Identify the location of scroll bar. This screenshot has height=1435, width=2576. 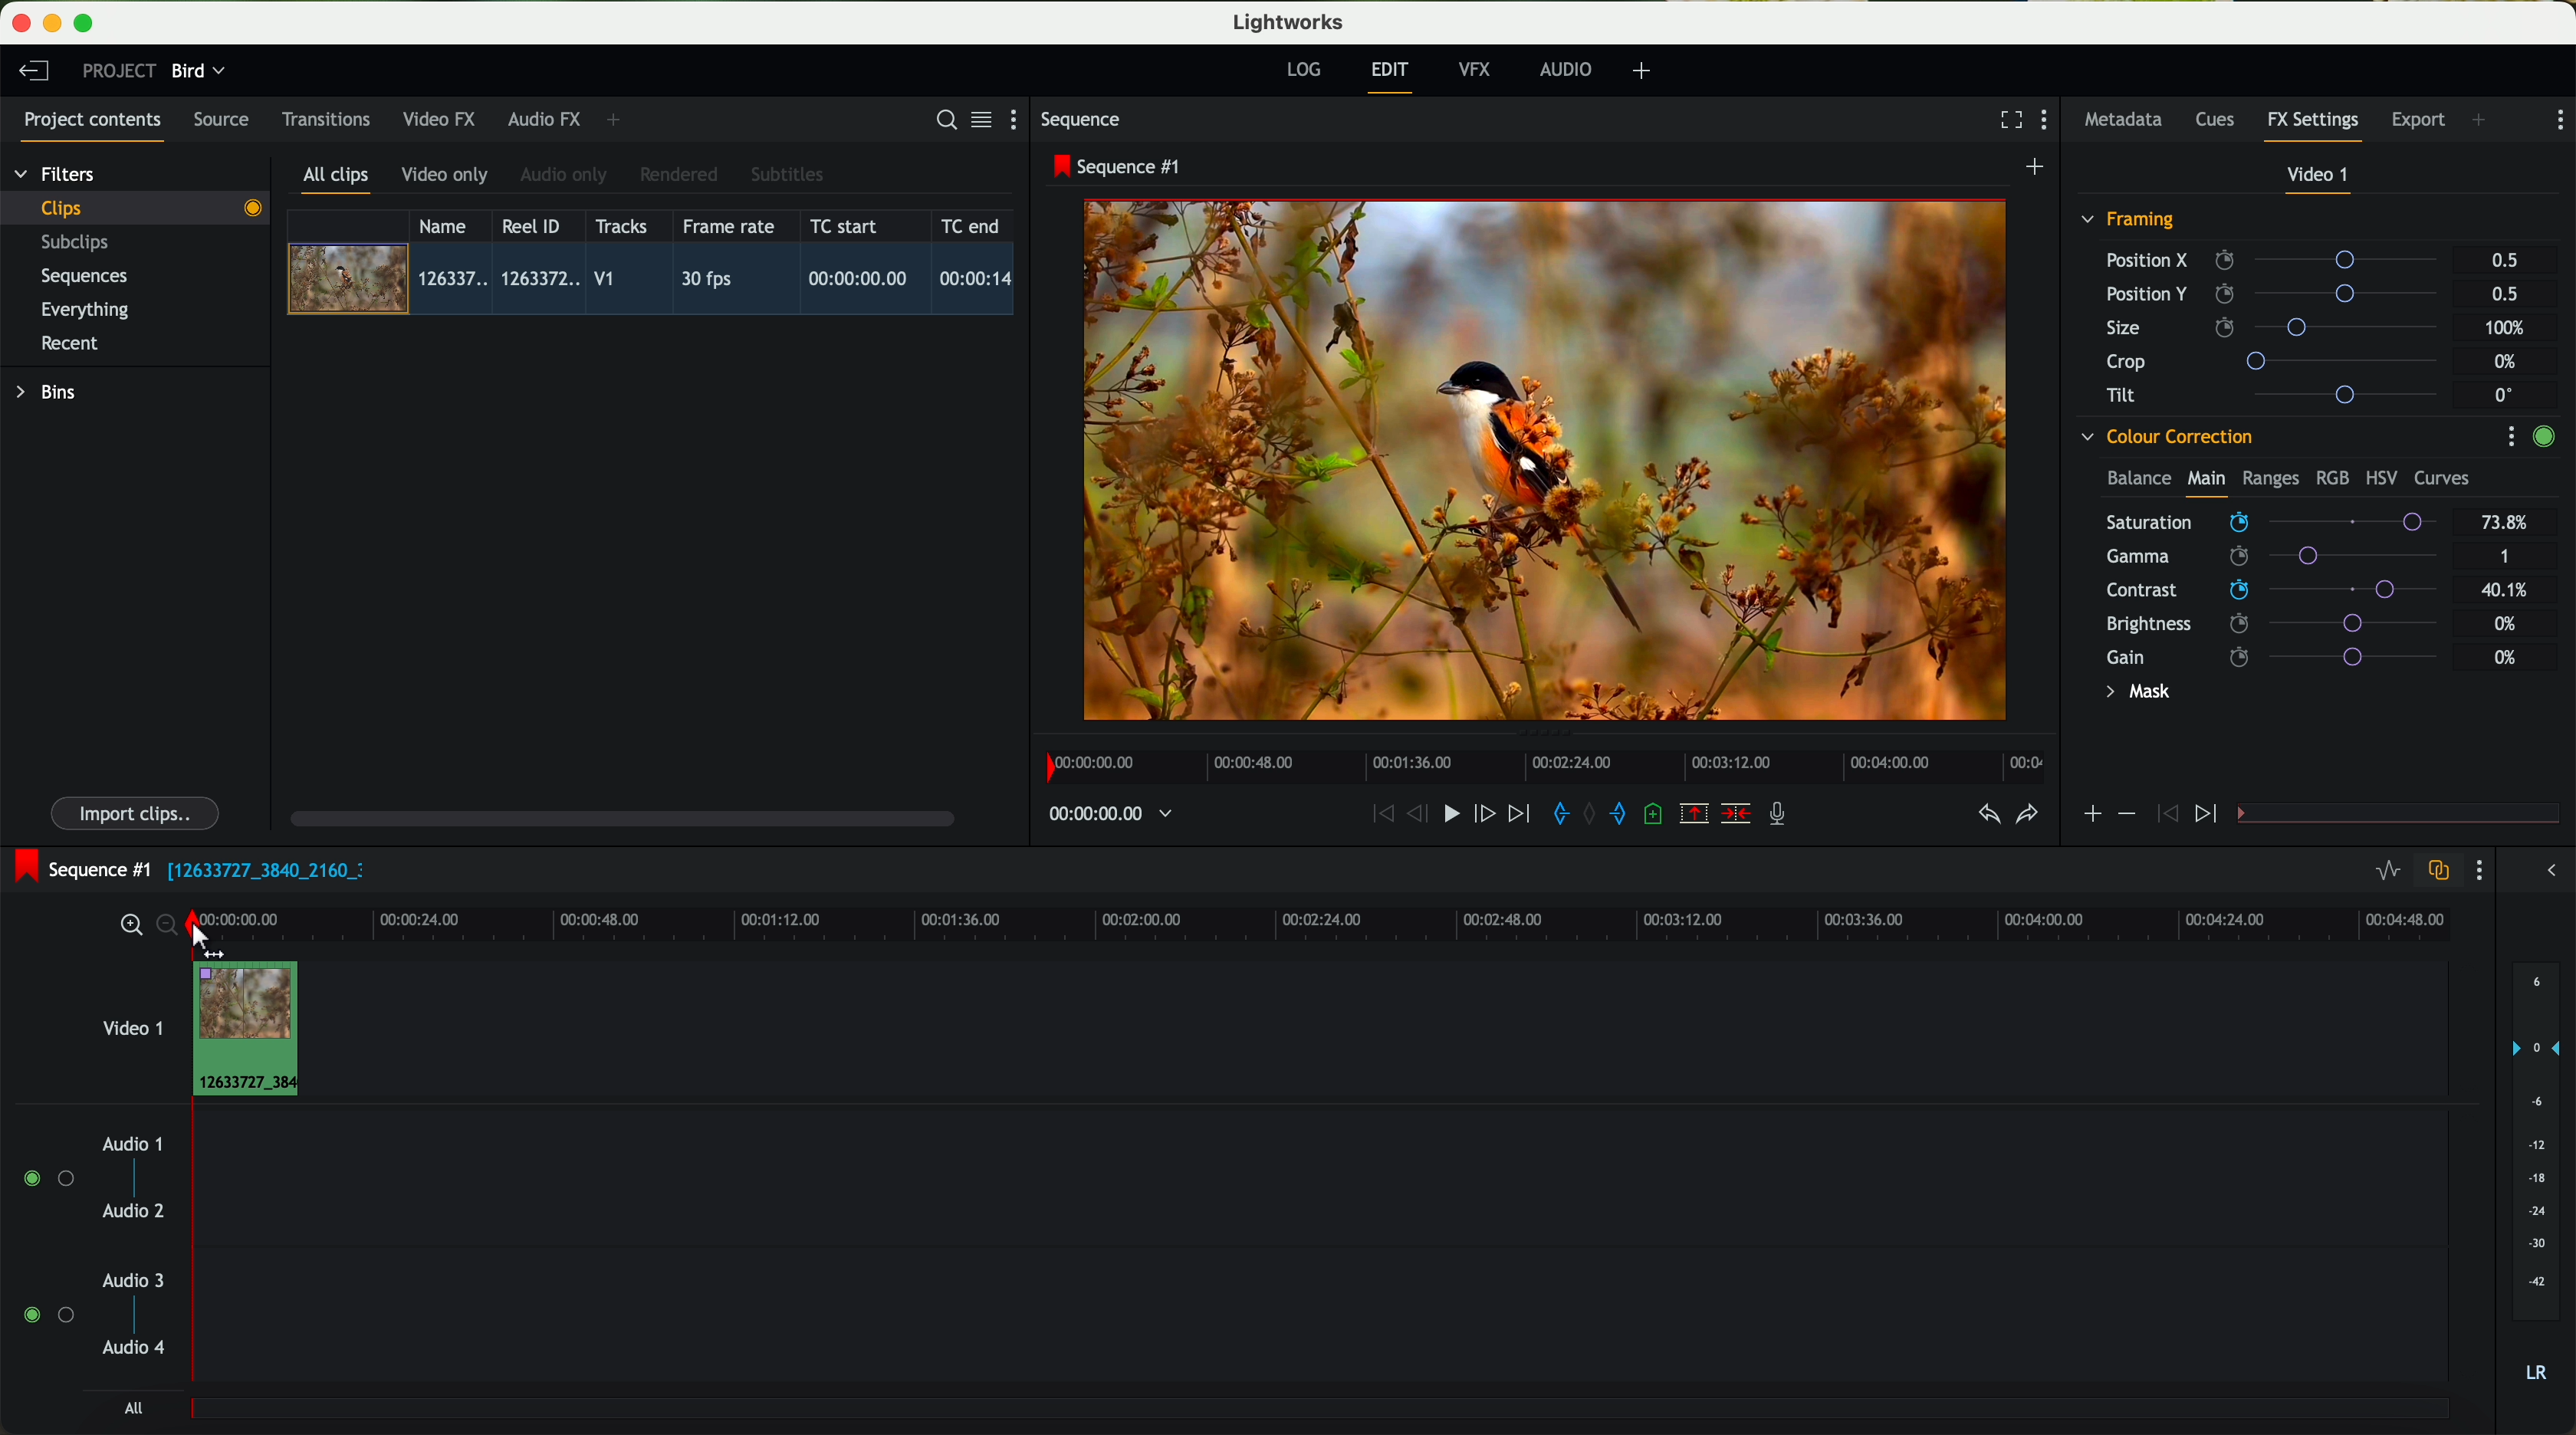
(620, 817).